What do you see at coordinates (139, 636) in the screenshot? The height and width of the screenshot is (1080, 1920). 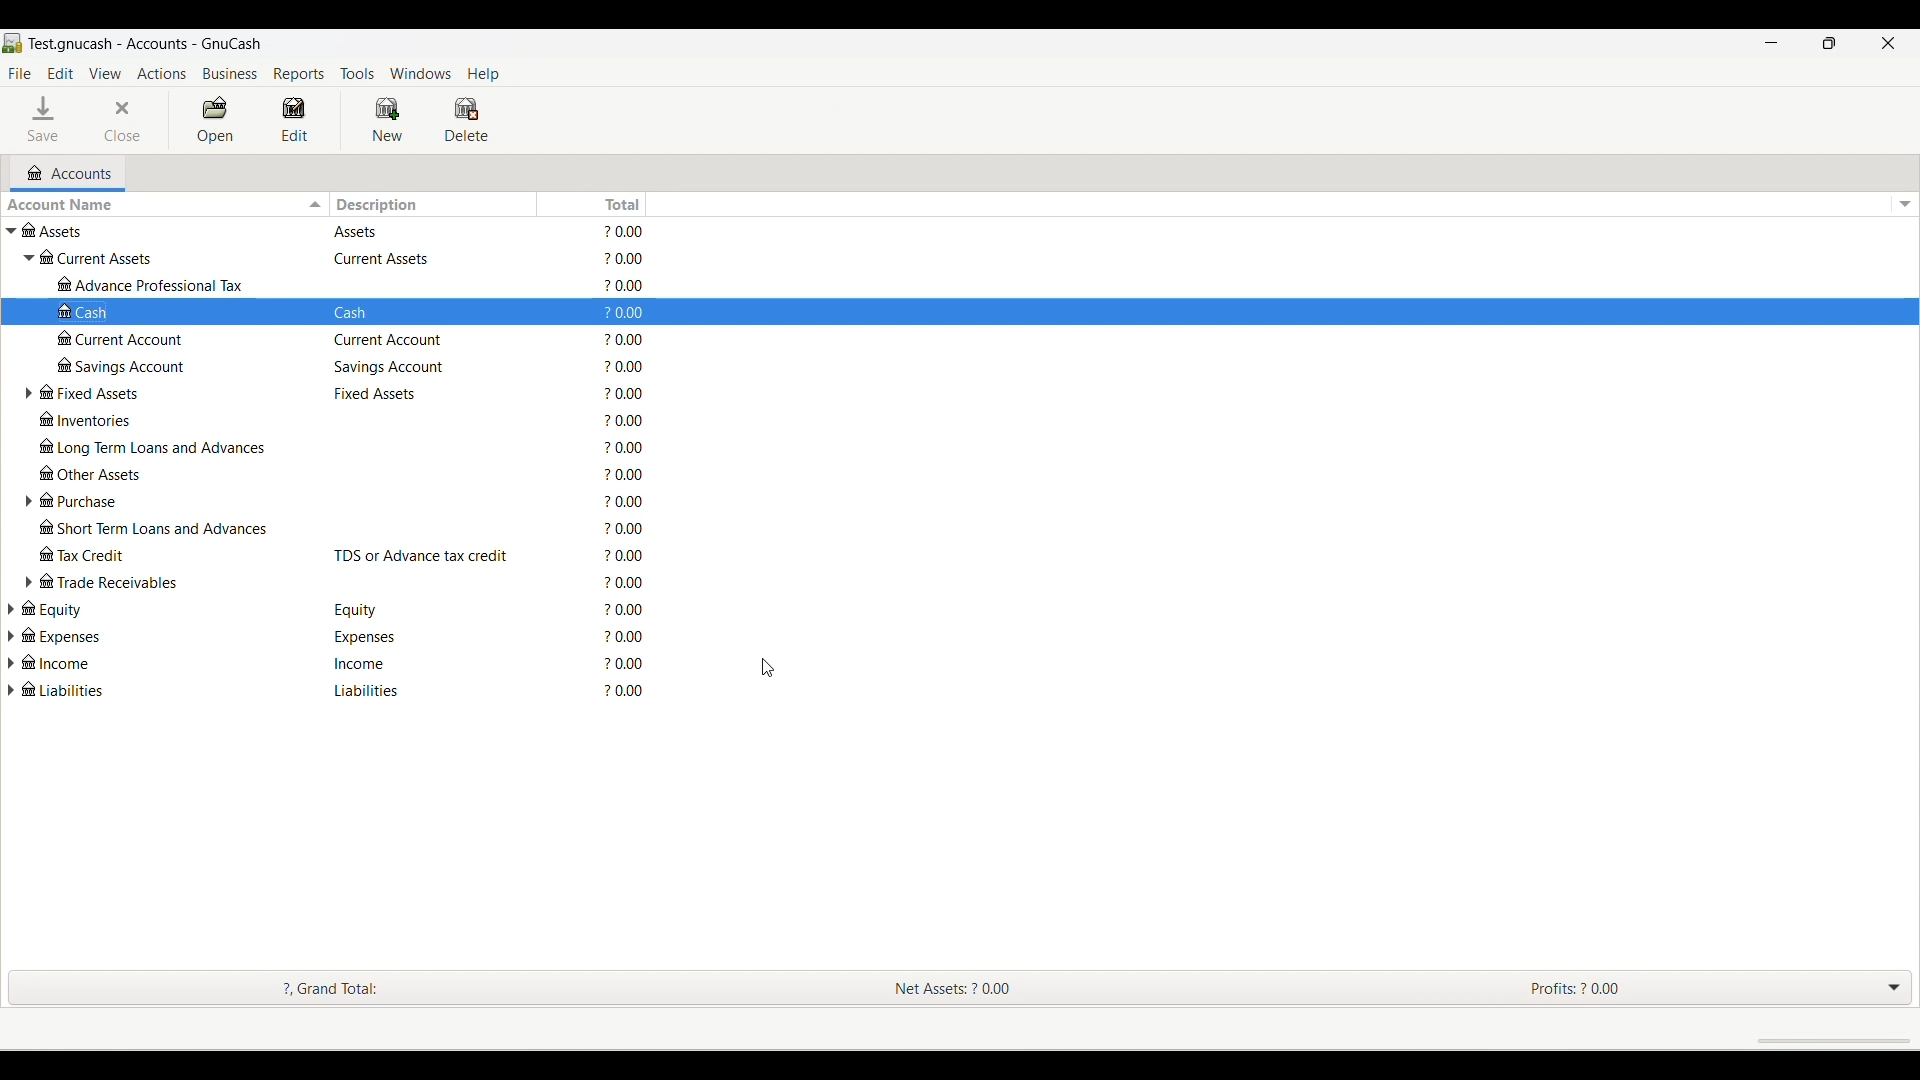 I see `Expenses` at bounding box center [139, 636].